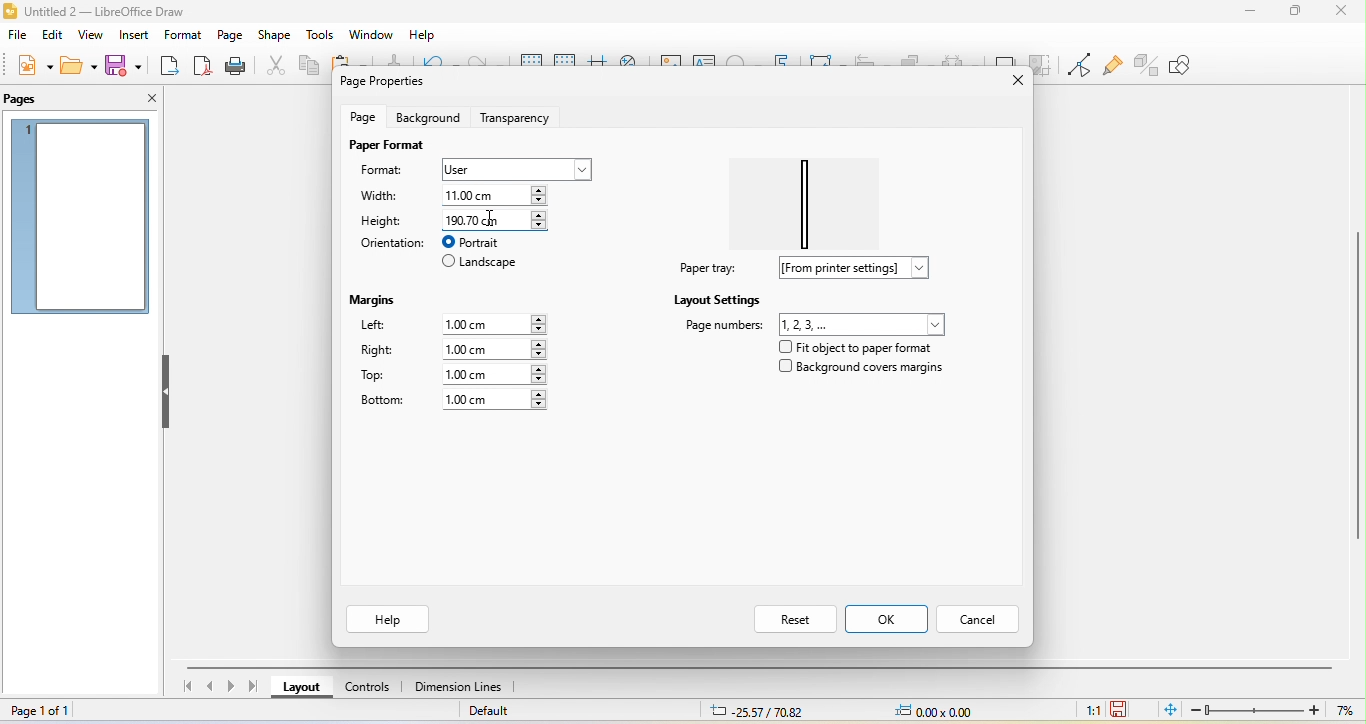 Image resolution: width=1366 pixels, height=724 pixels. I want to click on zoom, so click(1276, 710).